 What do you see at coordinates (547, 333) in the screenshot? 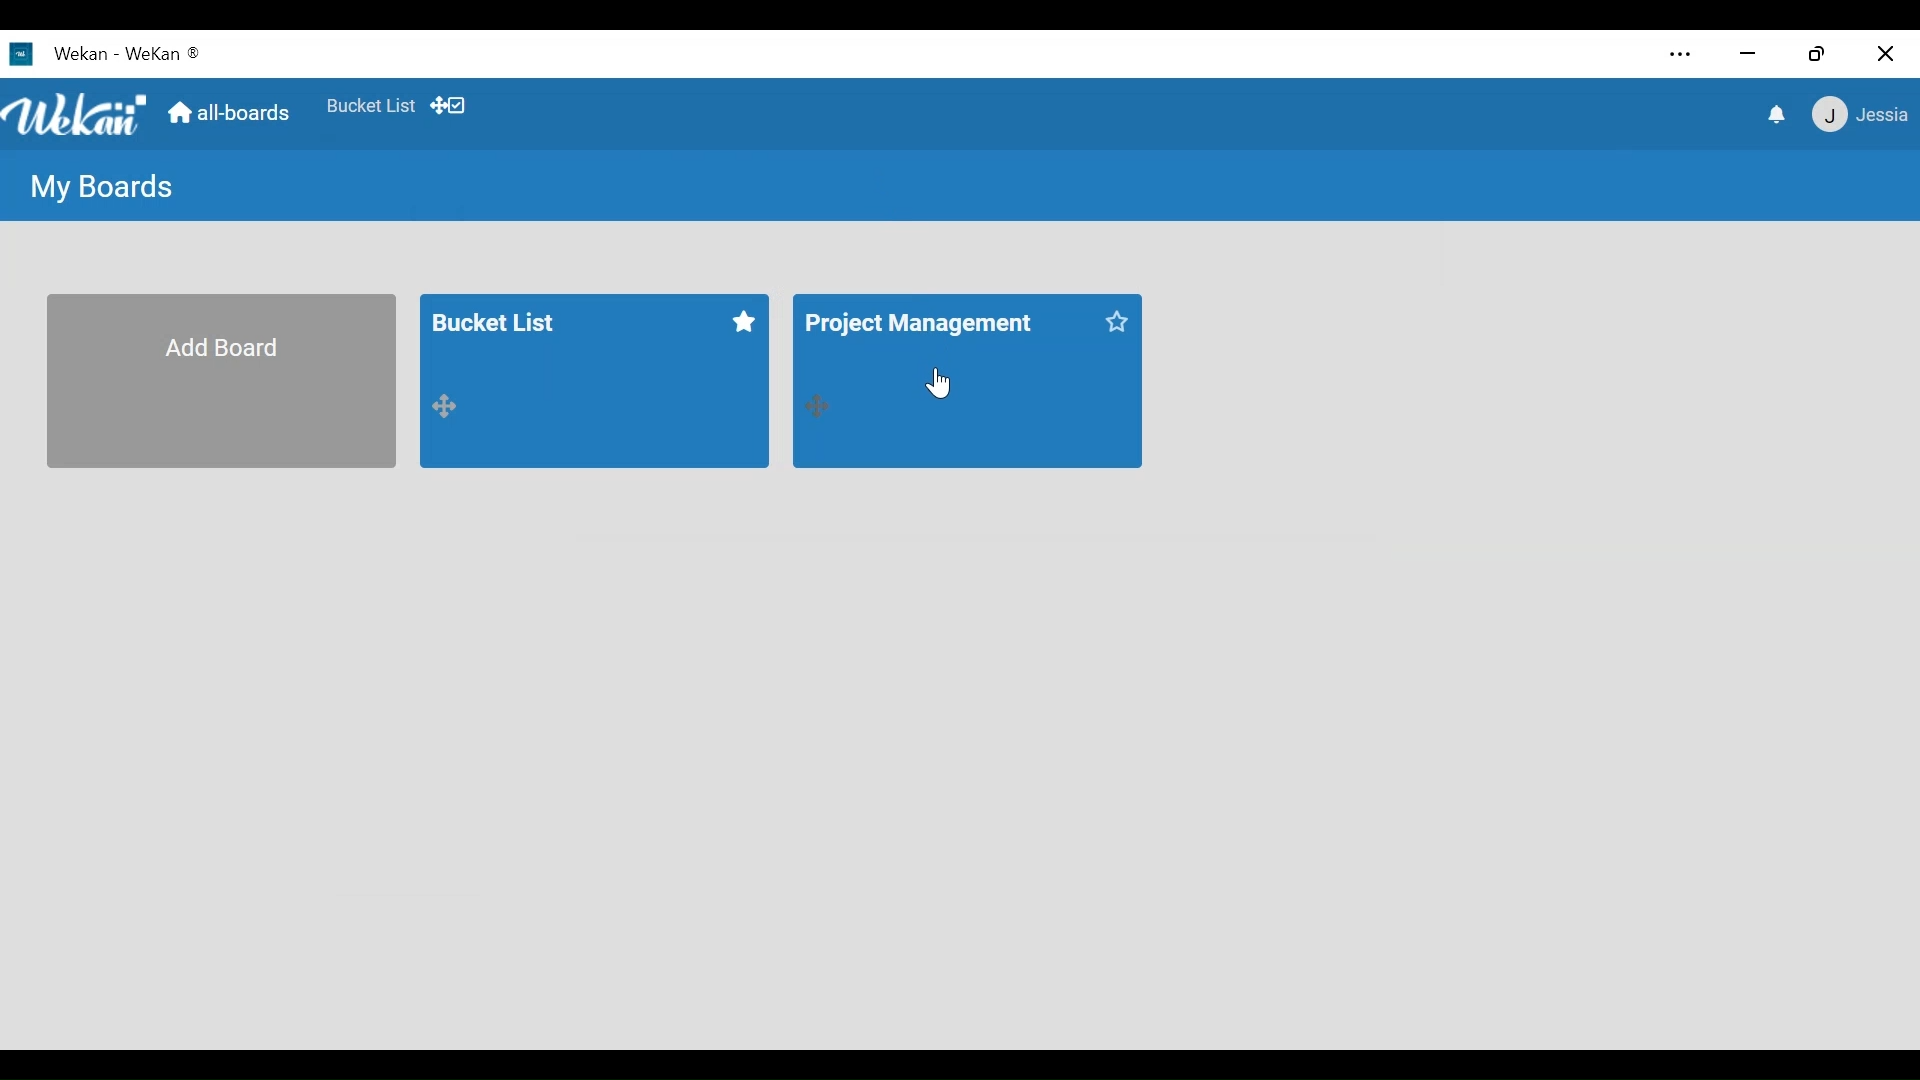
I see `bucket list` at bounding box center [547, 333].